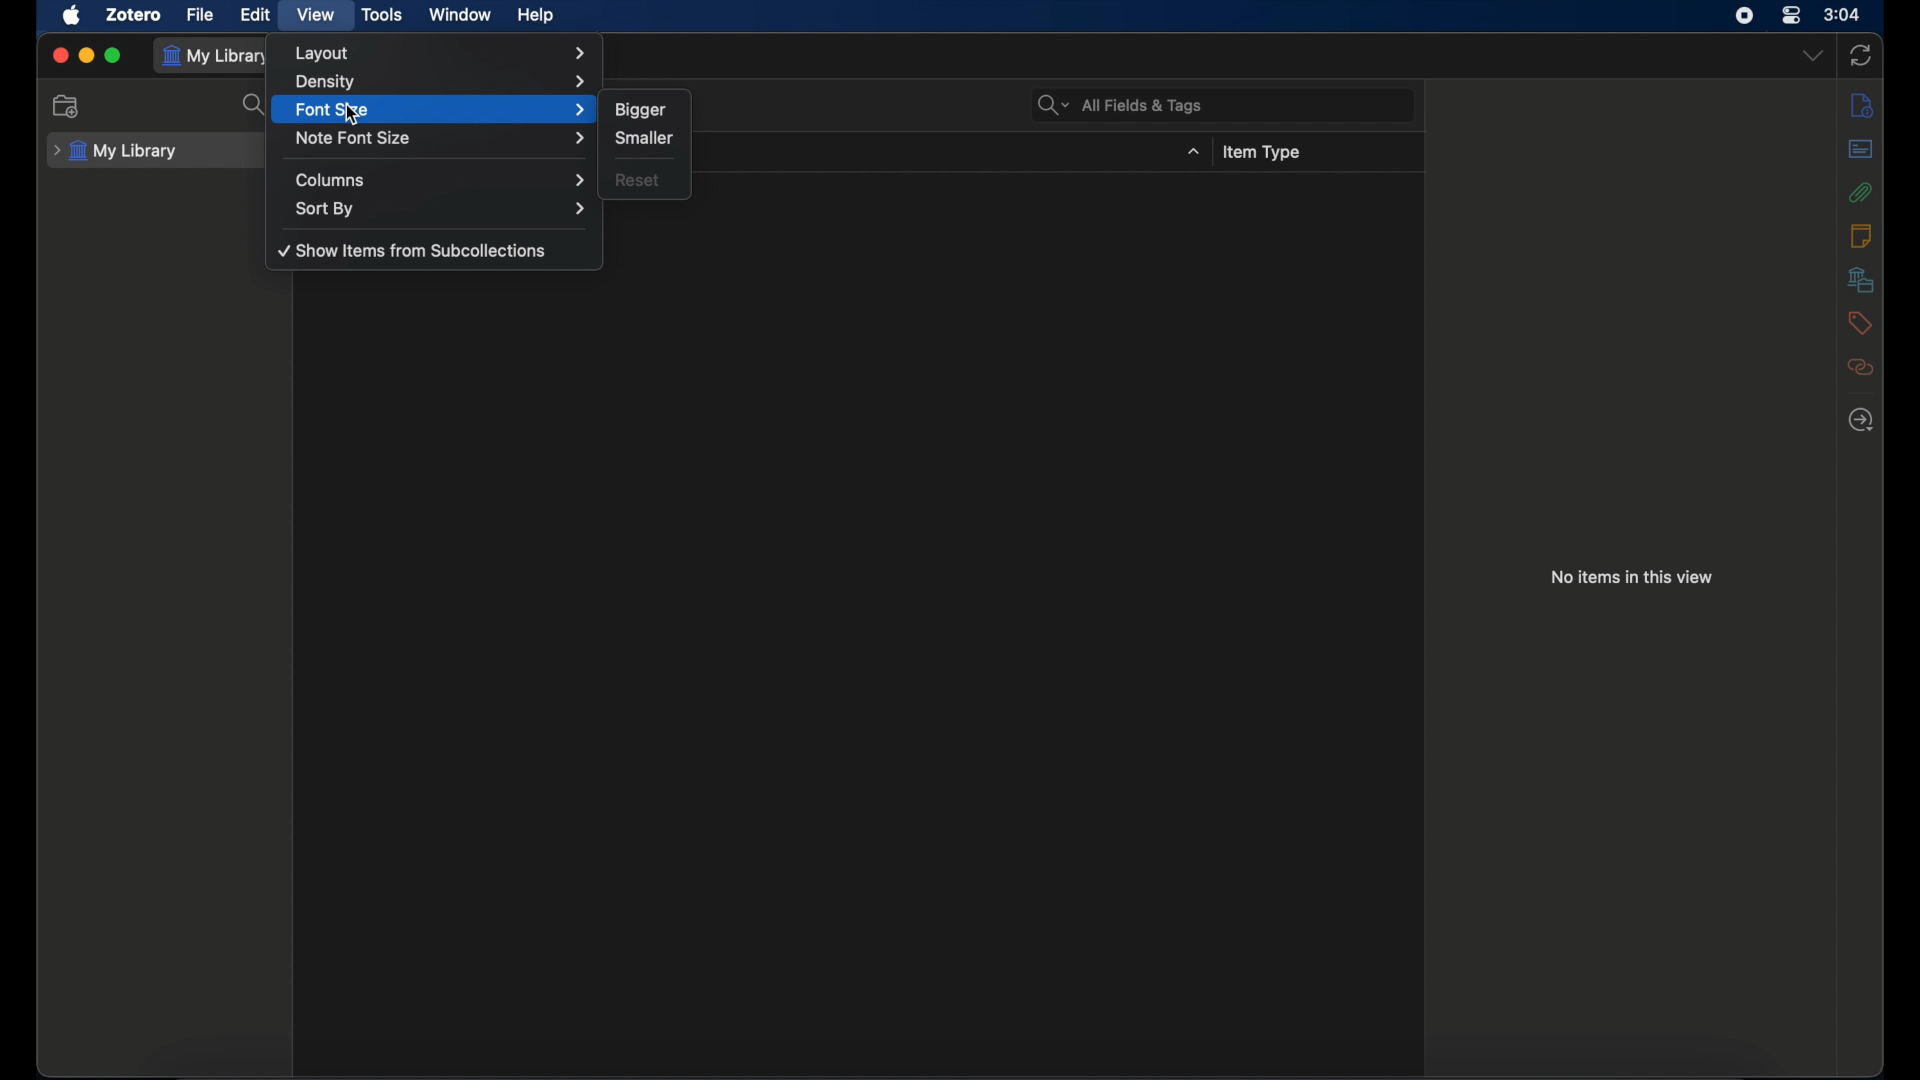  What do you see at coordinates (60, 56) in the screenshot?
I see `close` at bounding box center [60, 56].